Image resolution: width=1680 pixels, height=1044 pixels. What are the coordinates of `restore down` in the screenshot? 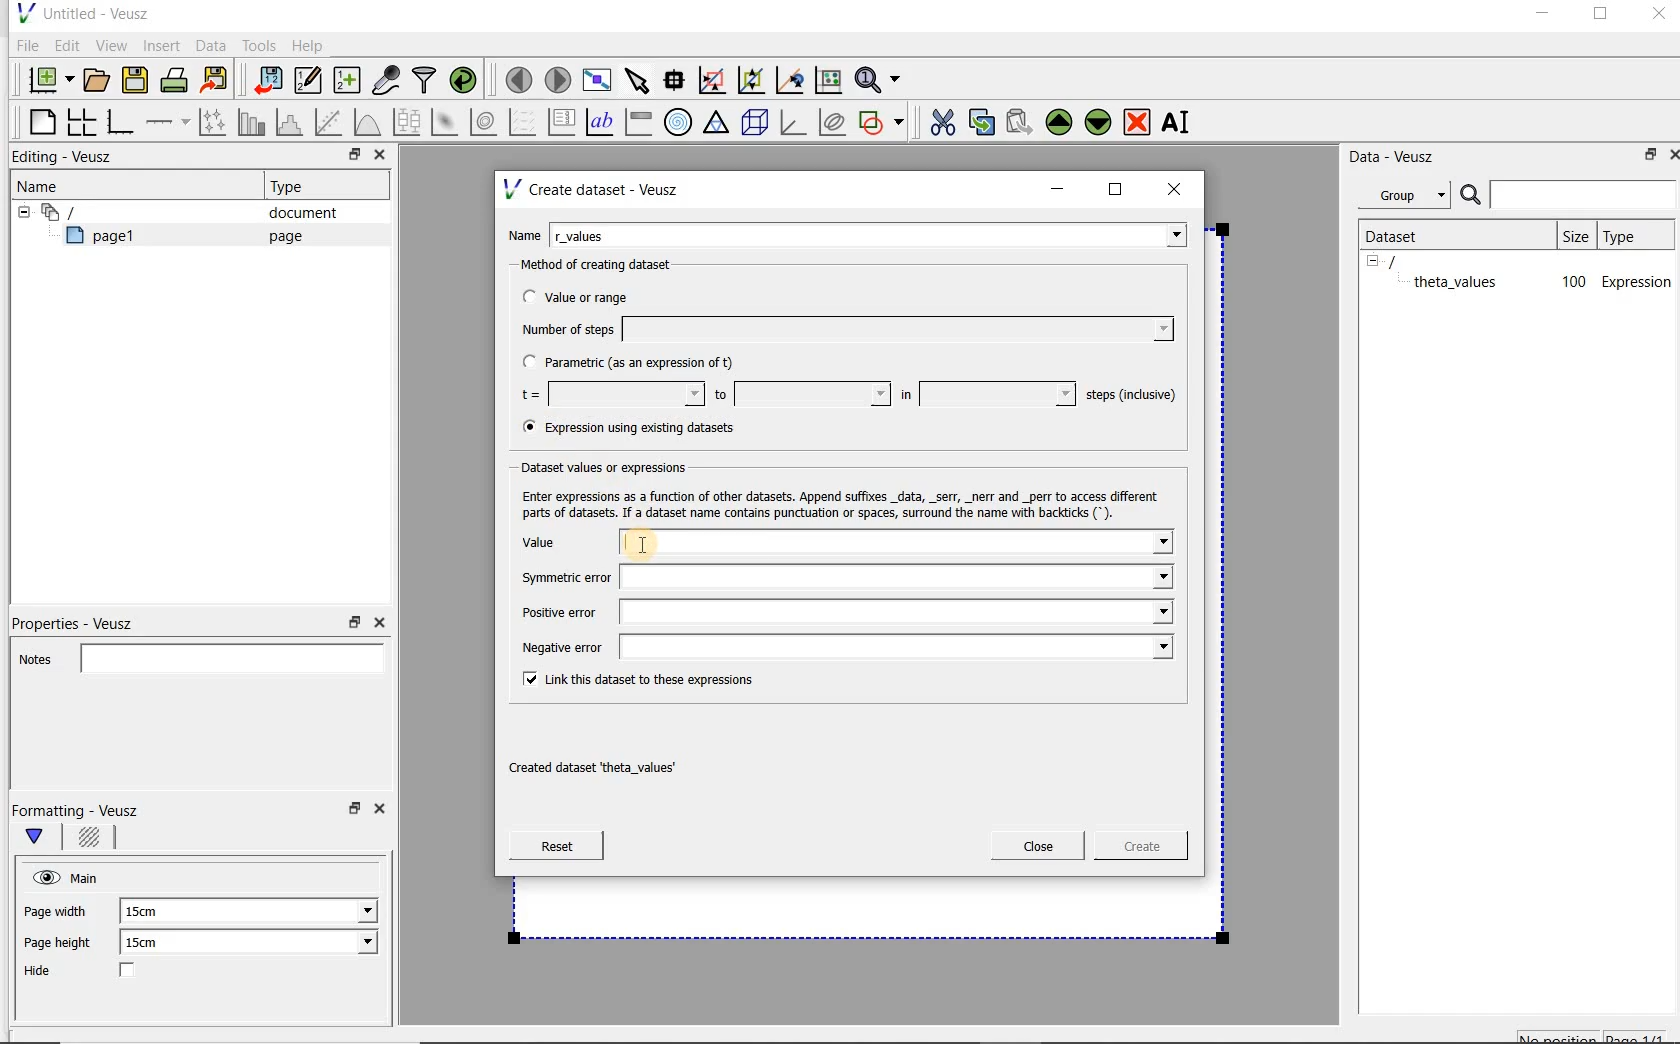 It's located at (1645, 158).